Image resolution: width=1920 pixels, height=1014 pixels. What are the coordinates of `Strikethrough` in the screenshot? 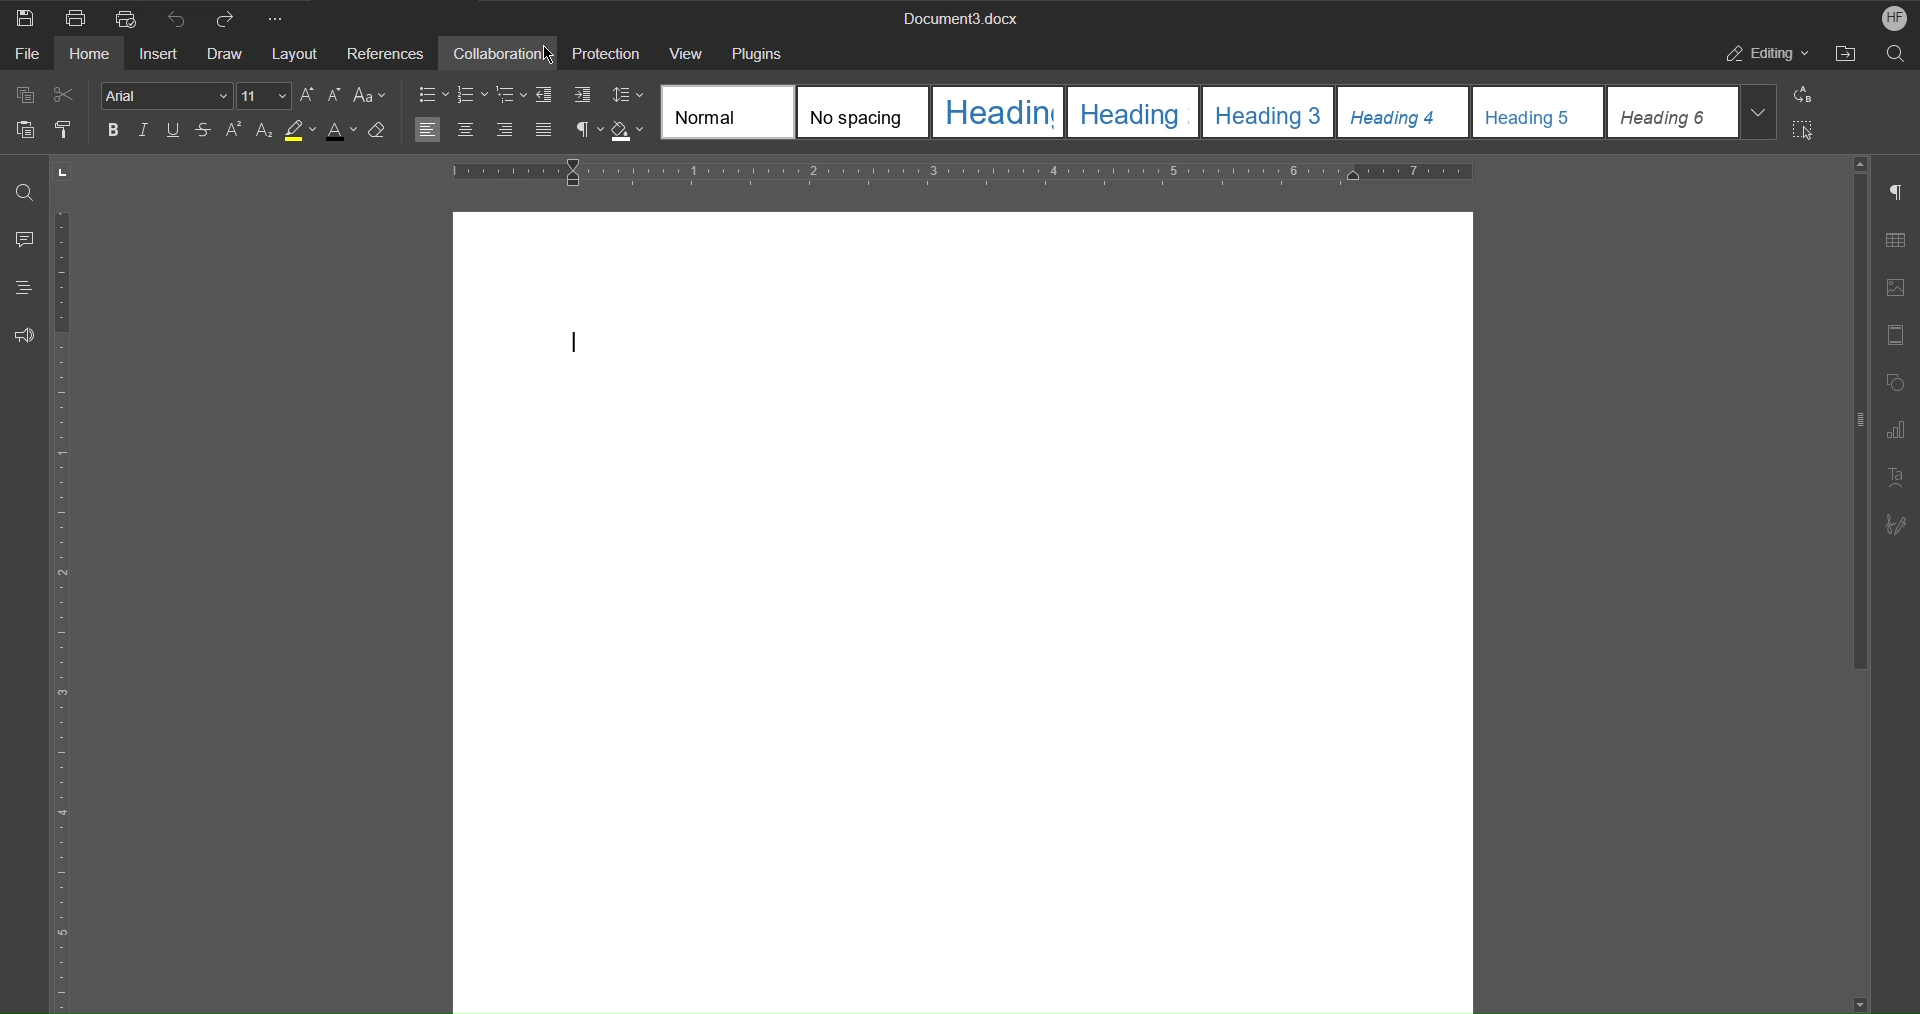 It's located at (208, 129).